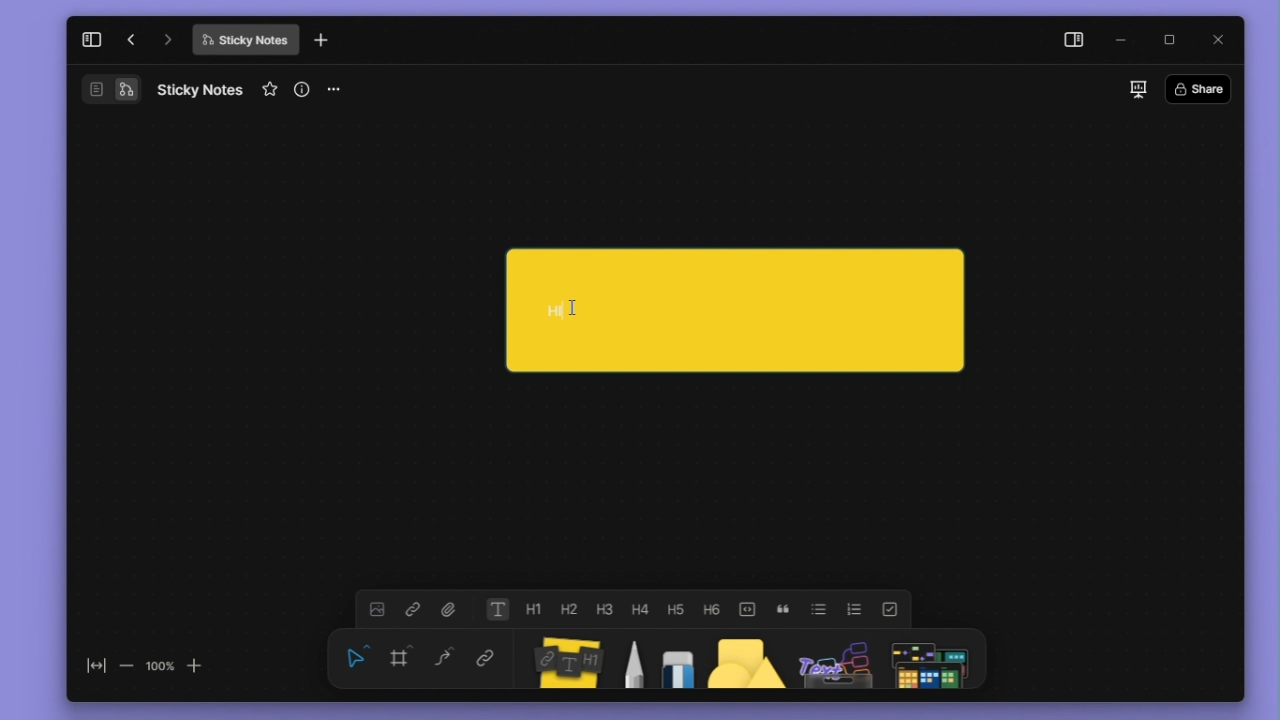 This screenshot has width=1280, height=720. Describe the element at coordinates (931, 663) in the screenshot. I see `Symbols Panel Icon` at that location.